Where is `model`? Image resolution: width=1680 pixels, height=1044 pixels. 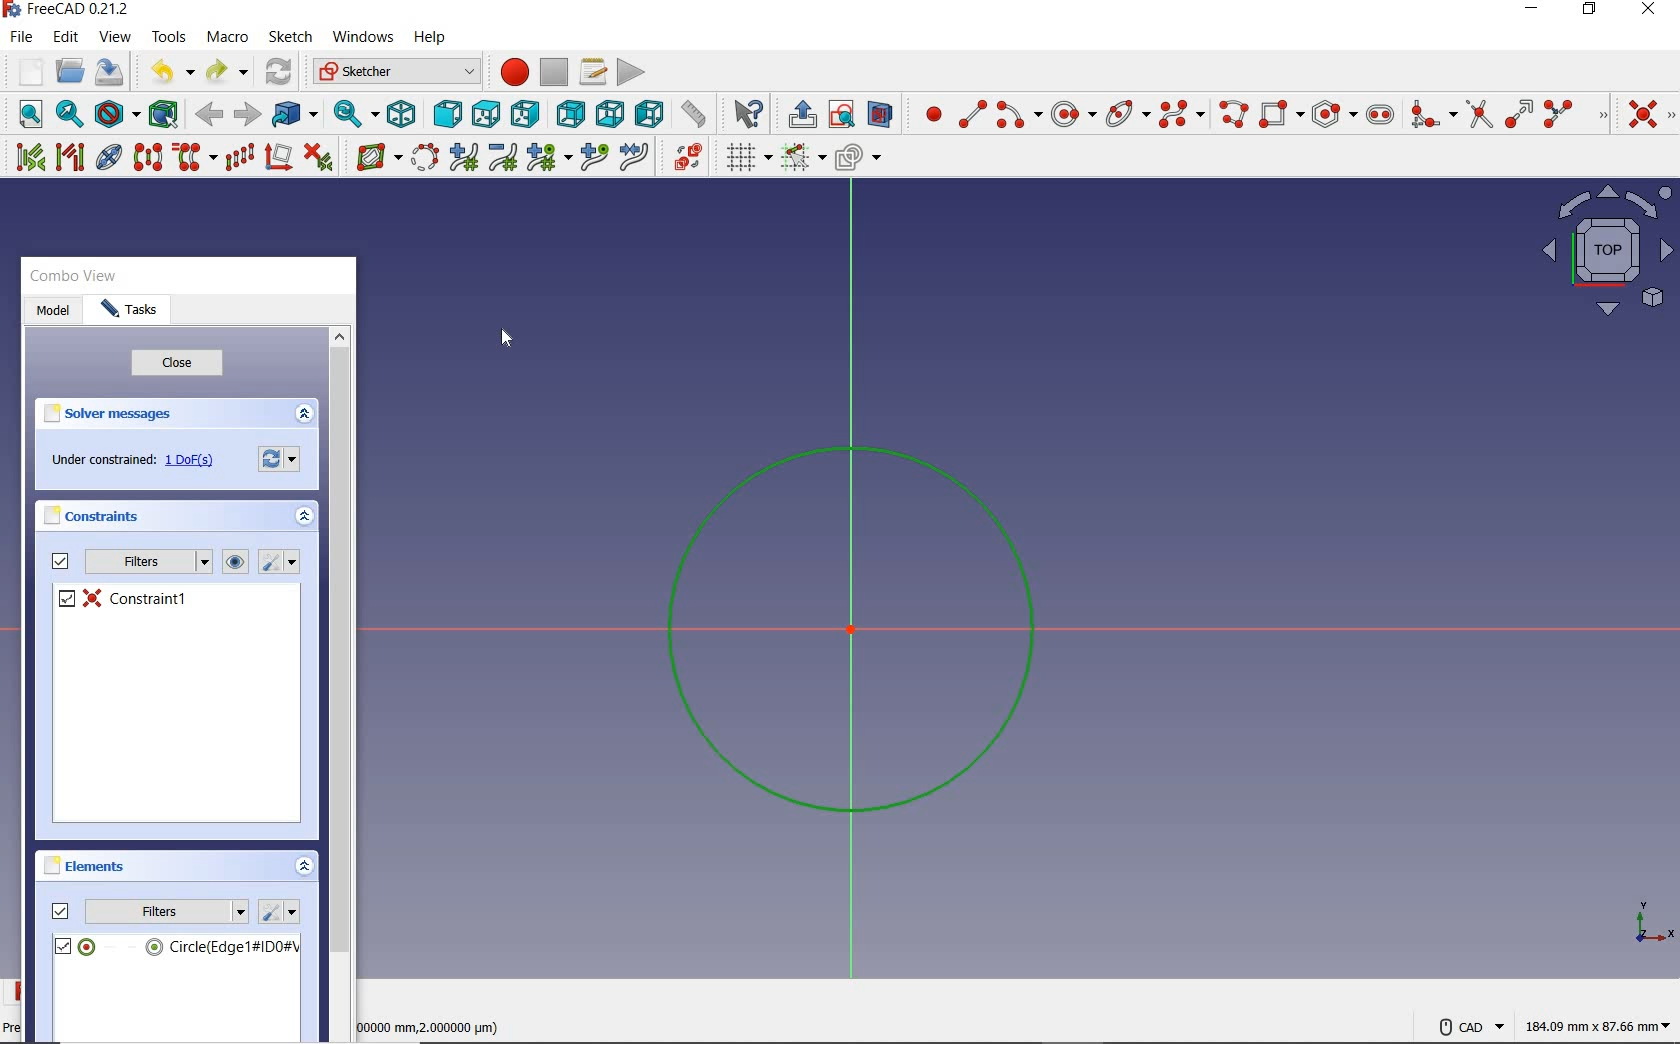 model is located at coordinates (52, 312).